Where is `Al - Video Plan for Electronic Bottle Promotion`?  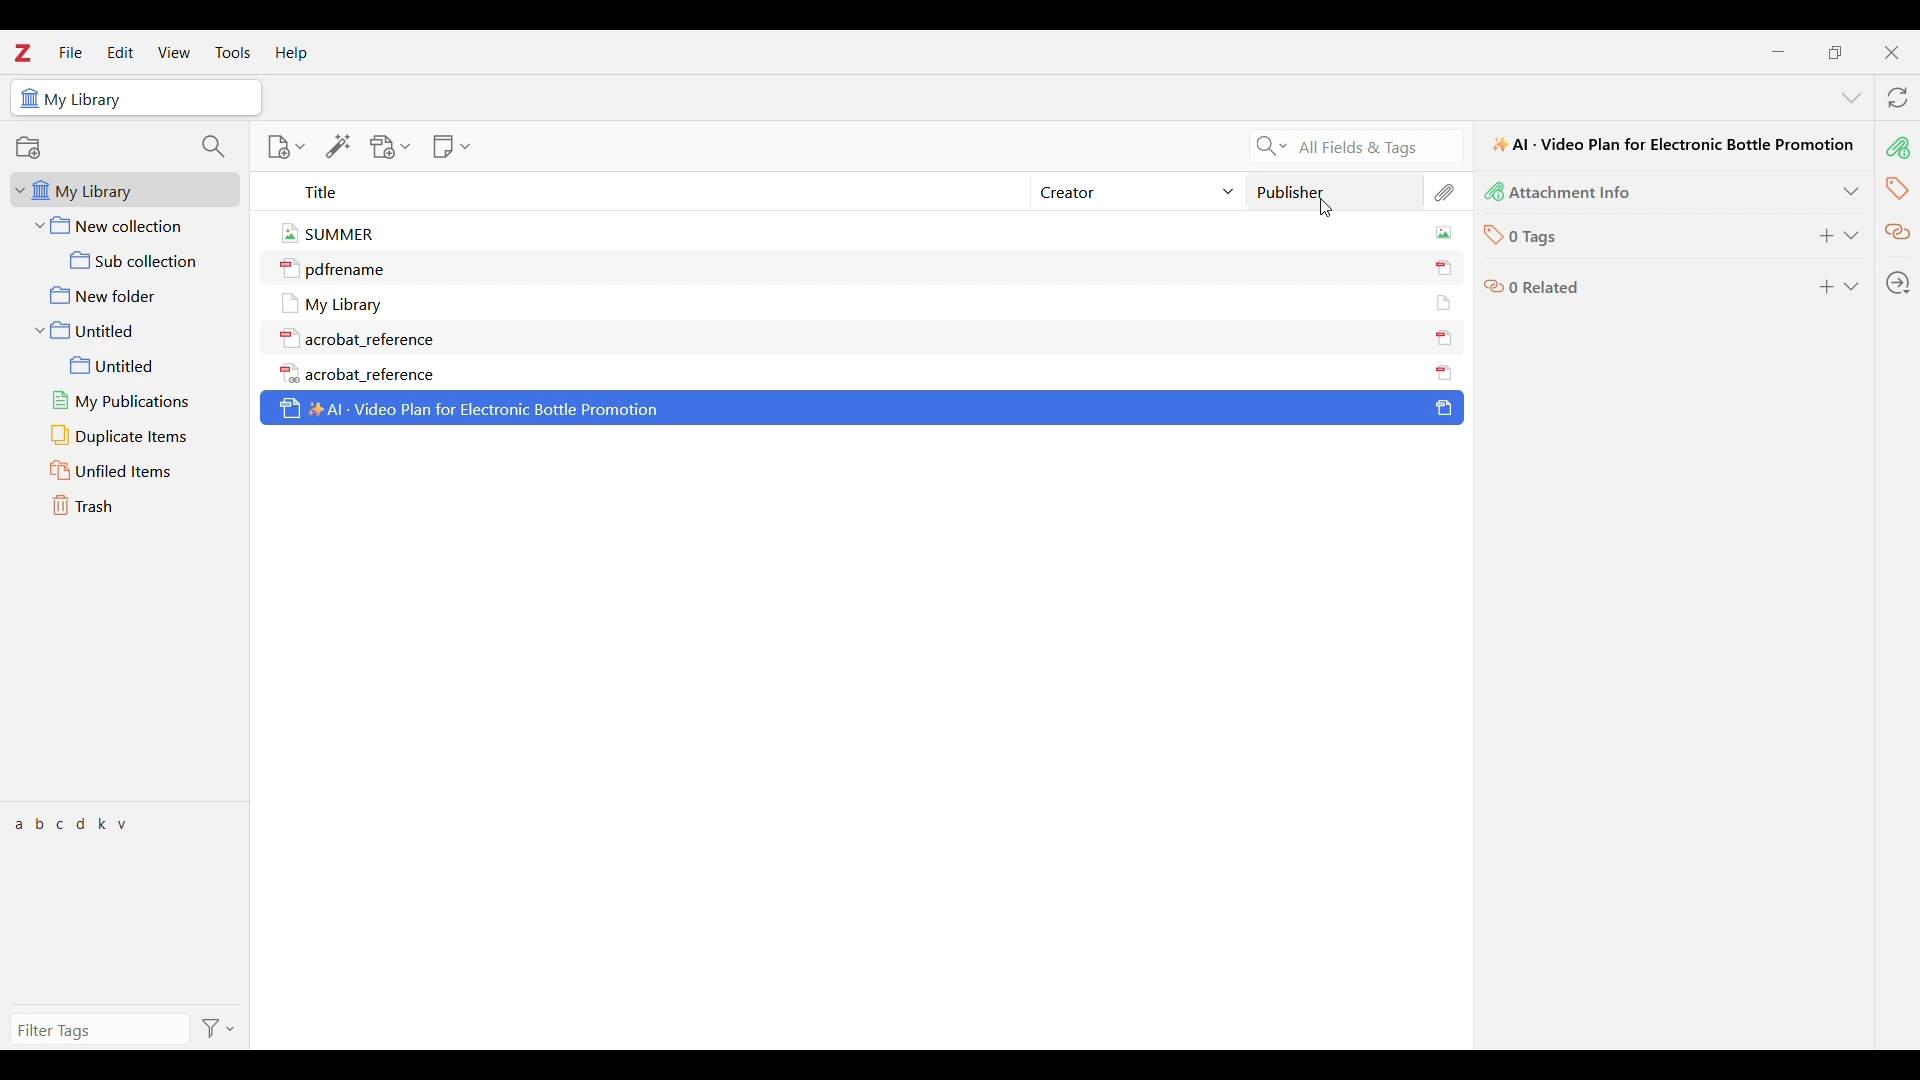 Al - Video Plan for Electronic Bottle Promotion is located at coordinates (1673, 144).